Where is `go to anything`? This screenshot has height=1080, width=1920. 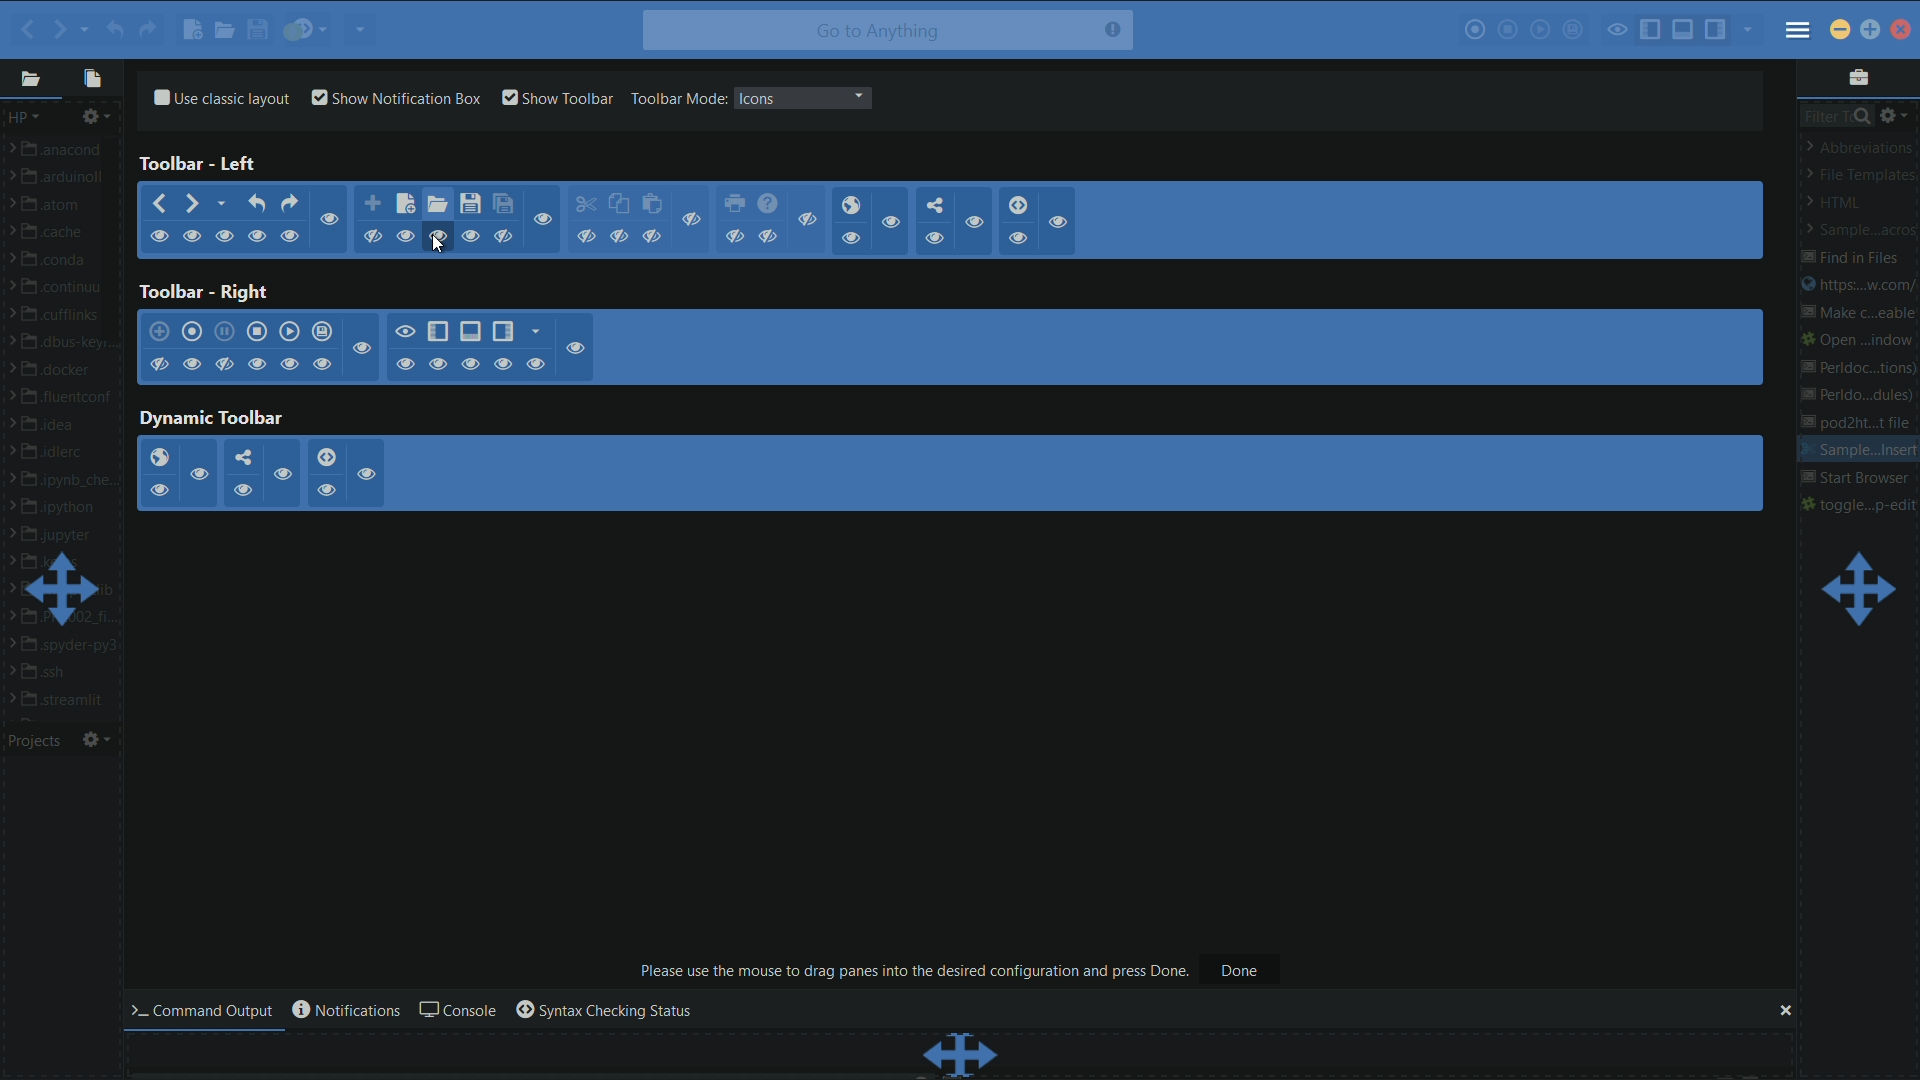 go to anything is located at coordinates (887, 31).